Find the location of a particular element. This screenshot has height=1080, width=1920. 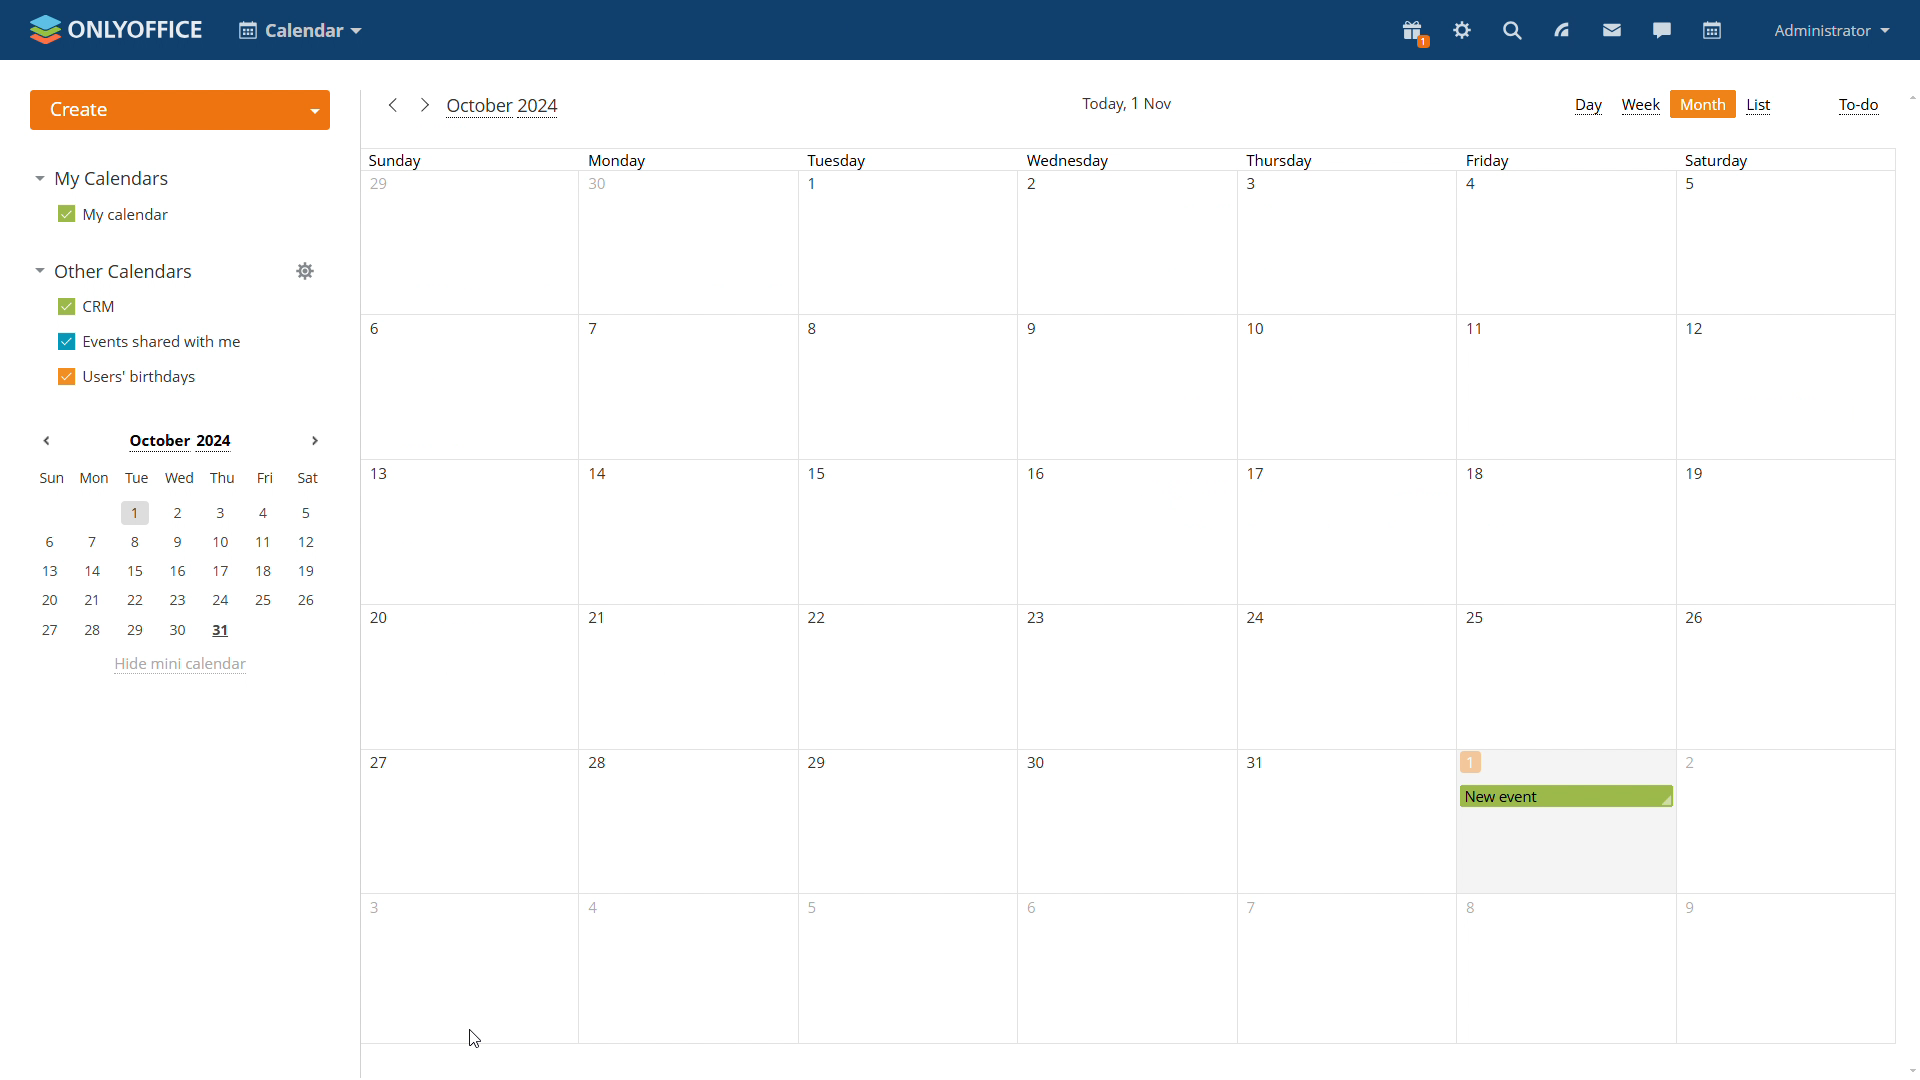

Tuesday is located at coordinates (908, 597).